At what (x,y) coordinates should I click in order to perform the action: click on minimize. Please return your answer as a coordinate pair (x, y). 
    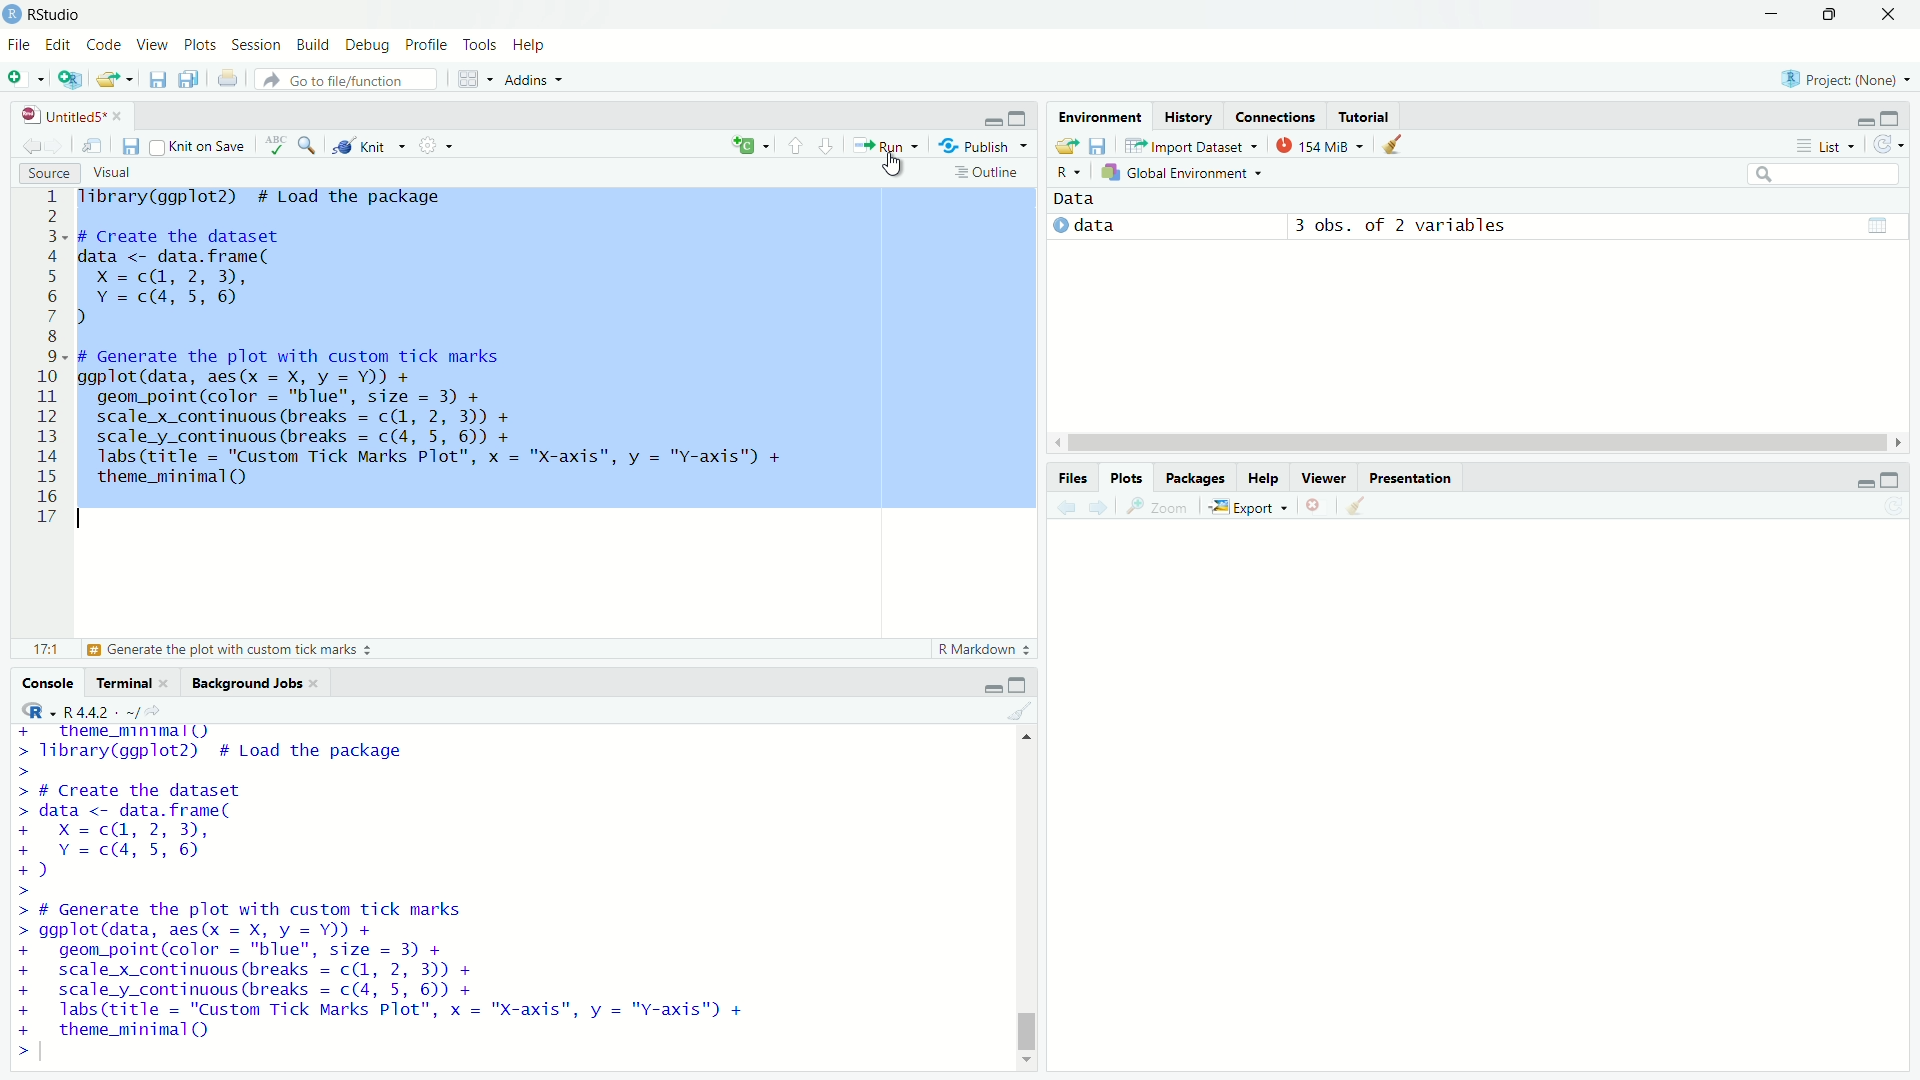
    Looking at the image, I should click on (990, 121).